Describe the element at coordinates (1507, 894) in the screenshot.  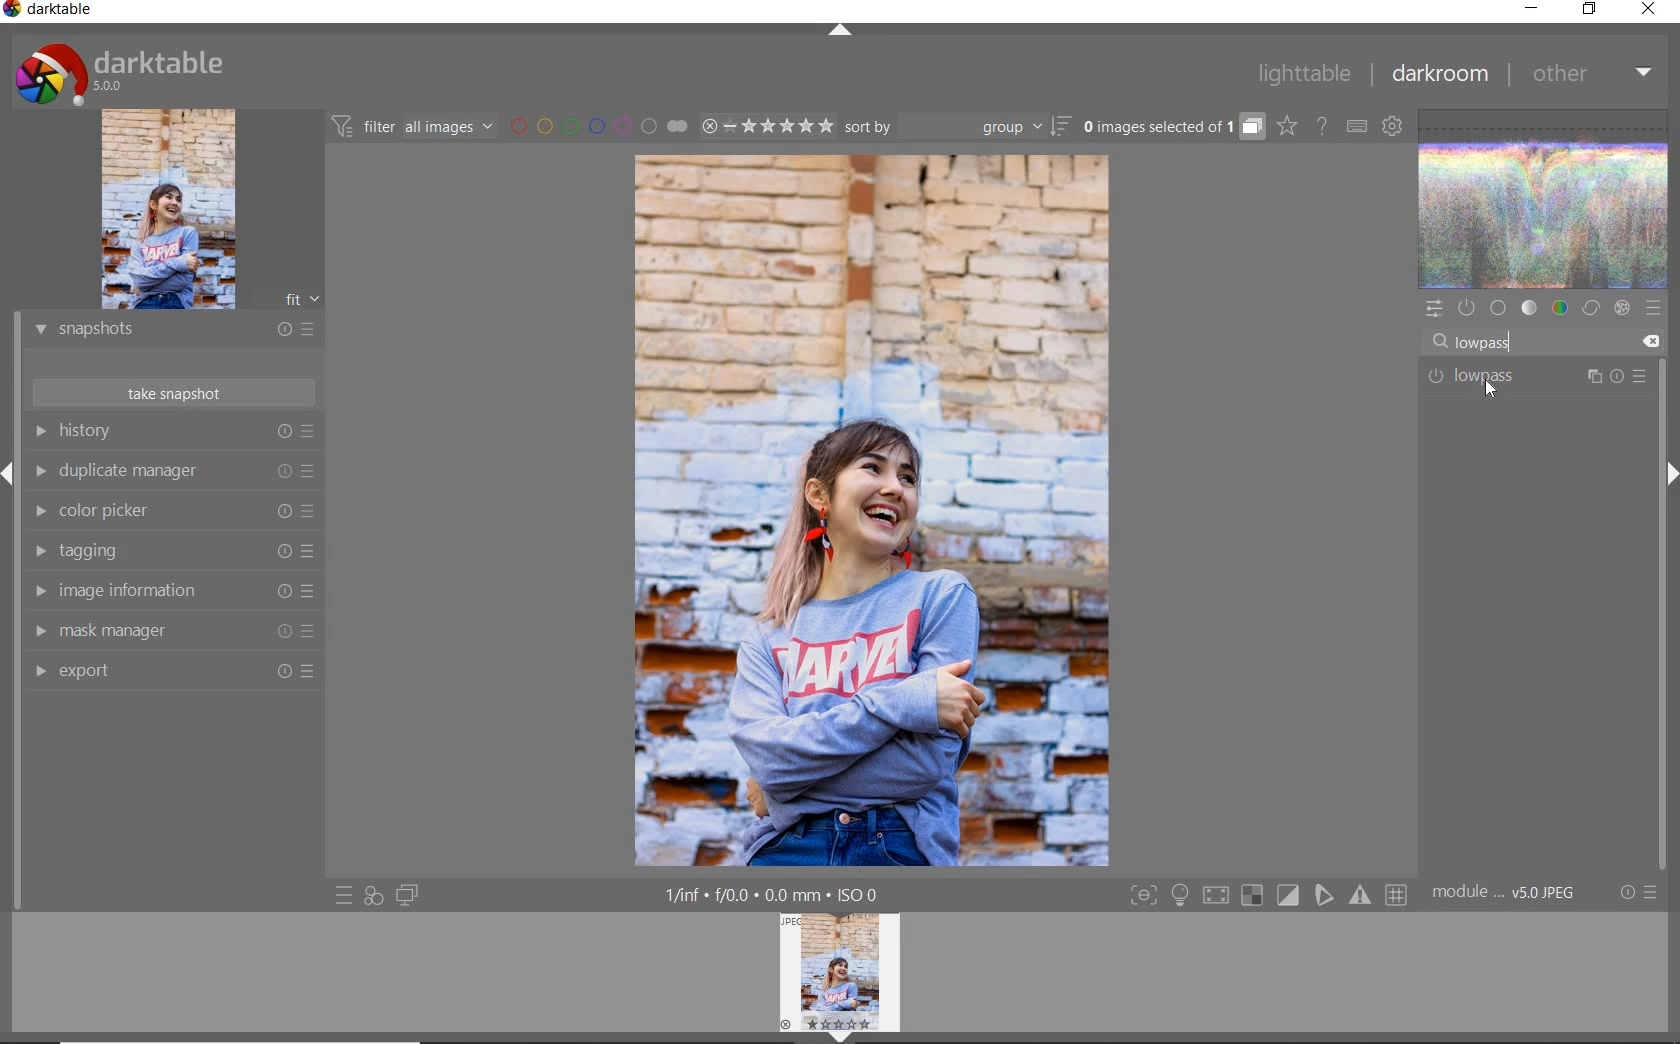
I see `module..v50JPEG` at that location.